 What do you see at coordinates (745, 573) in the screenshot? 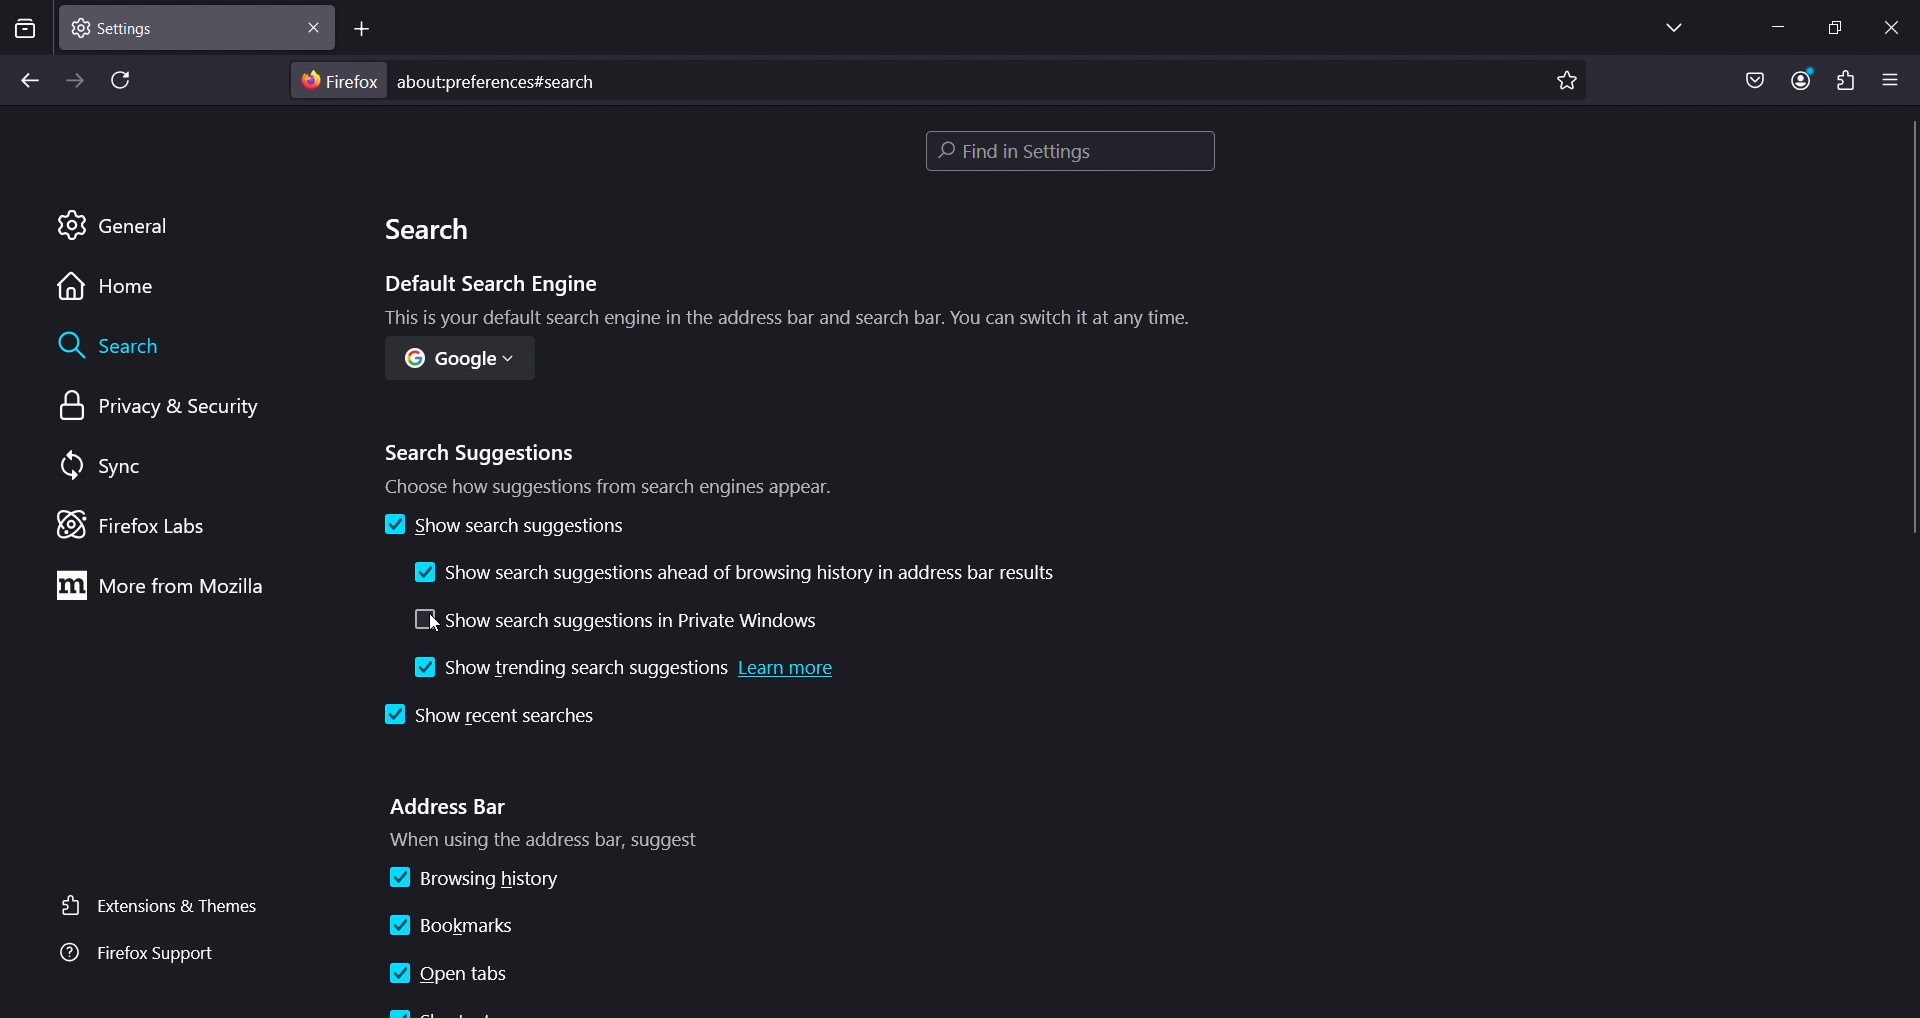
I see `show search suggestions ahead of browsing history in address bar results` at bounding box center [745, 573].